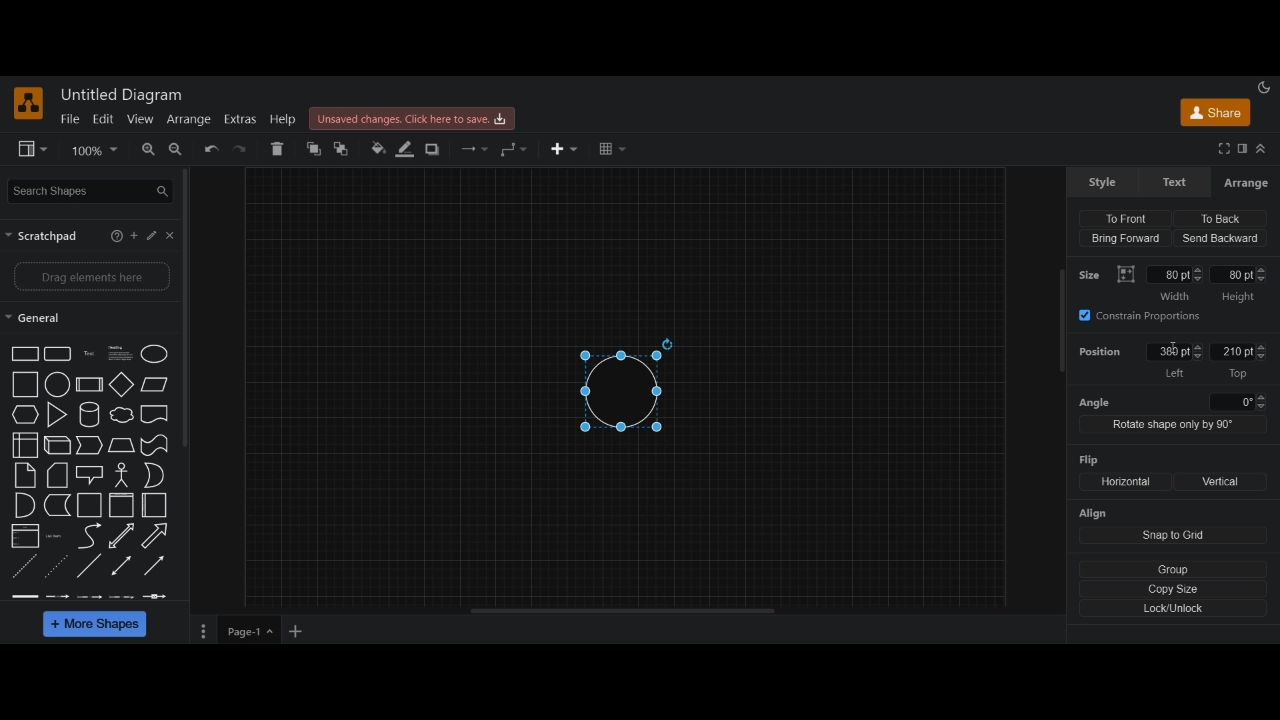  I want to click on style, so click(1103, 182).